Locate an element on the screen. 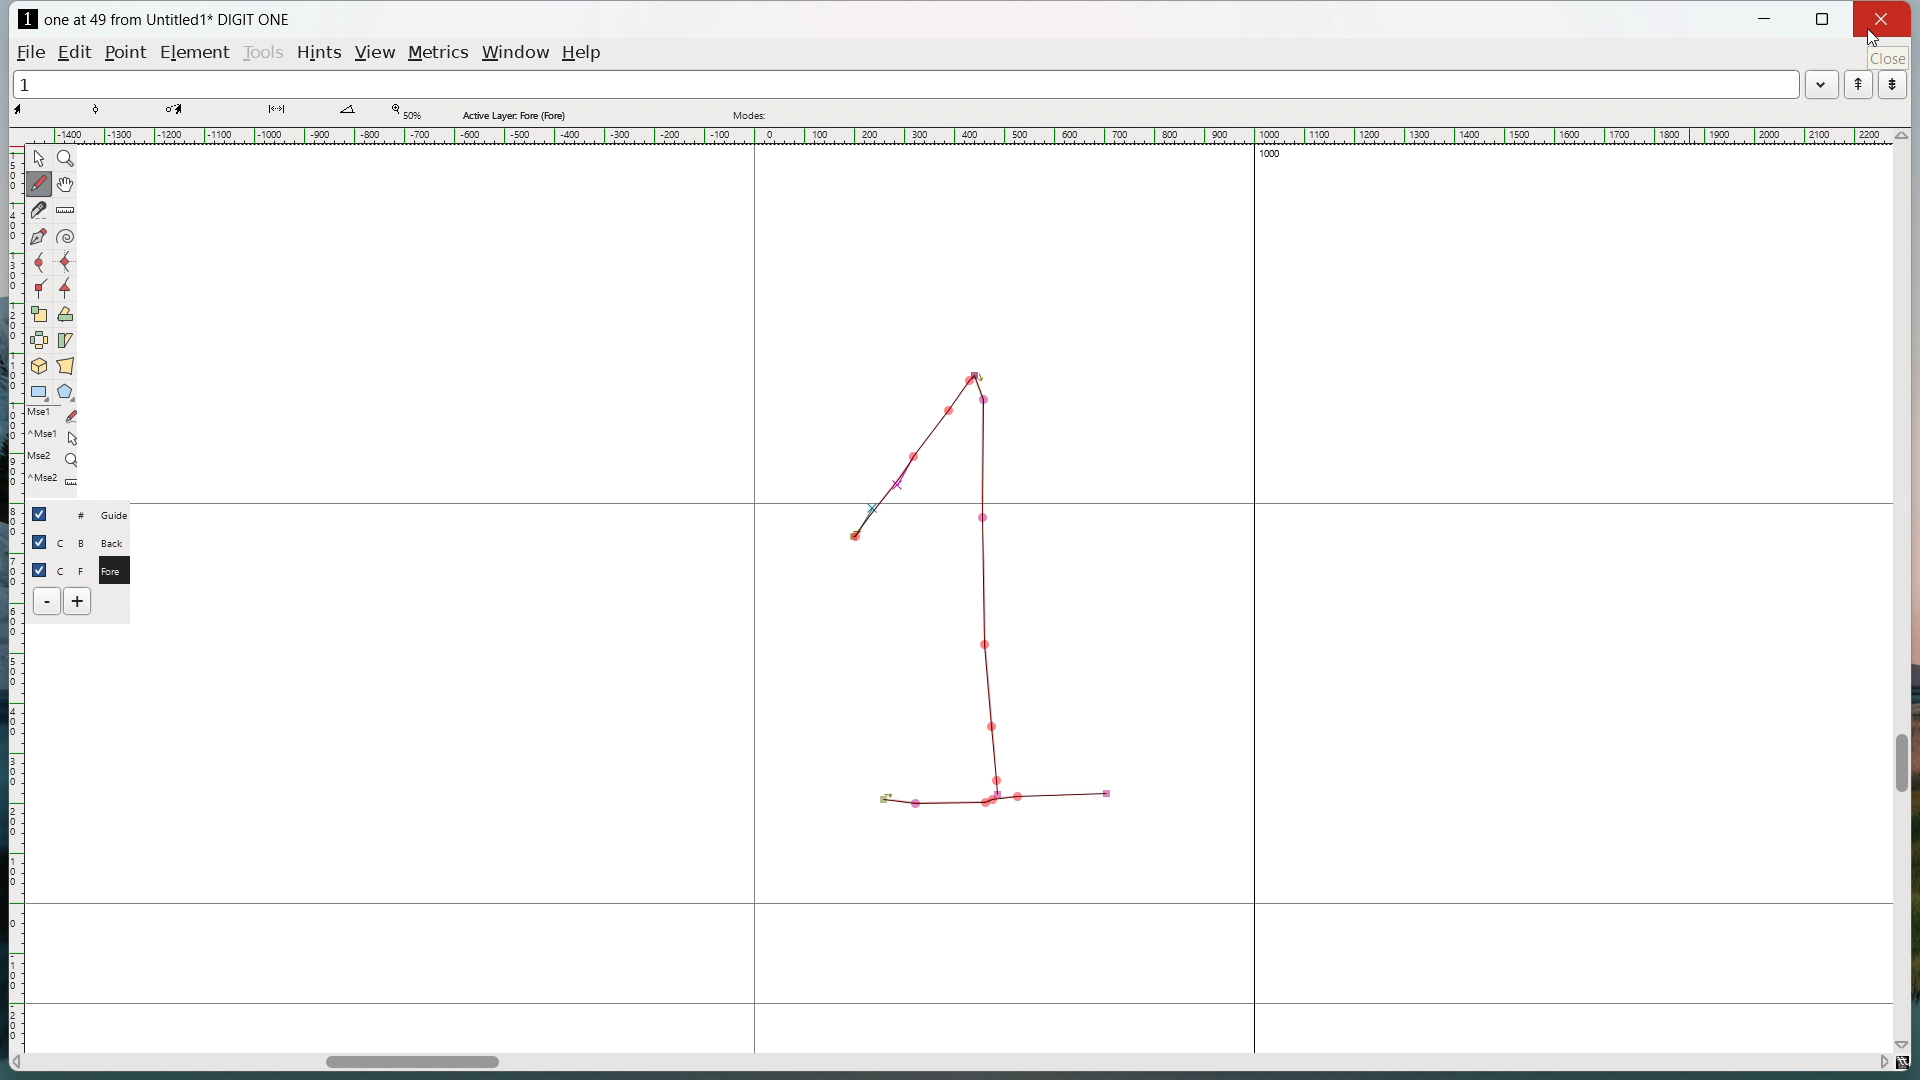 The width and height of the screenshot is (1920, 1080). scroll left is located at coordinates (18, 1063).